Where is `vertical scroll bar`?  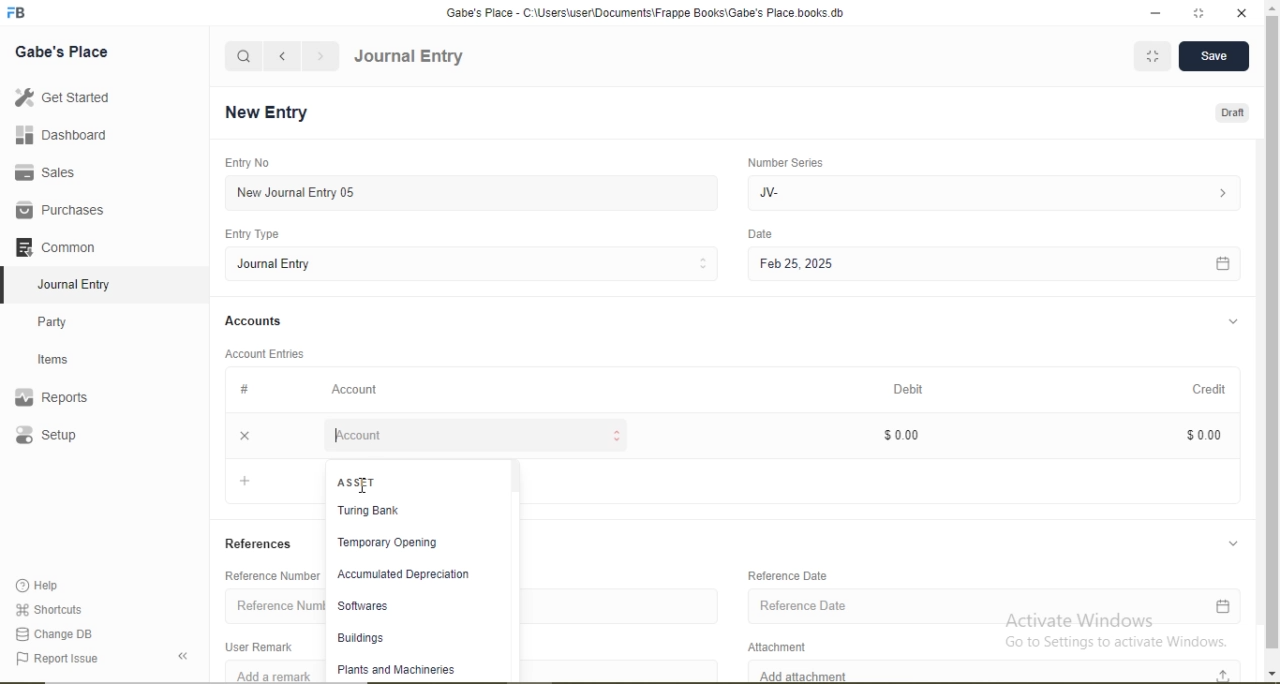 vertical scroll bar is located at coordinates (1272, 342).